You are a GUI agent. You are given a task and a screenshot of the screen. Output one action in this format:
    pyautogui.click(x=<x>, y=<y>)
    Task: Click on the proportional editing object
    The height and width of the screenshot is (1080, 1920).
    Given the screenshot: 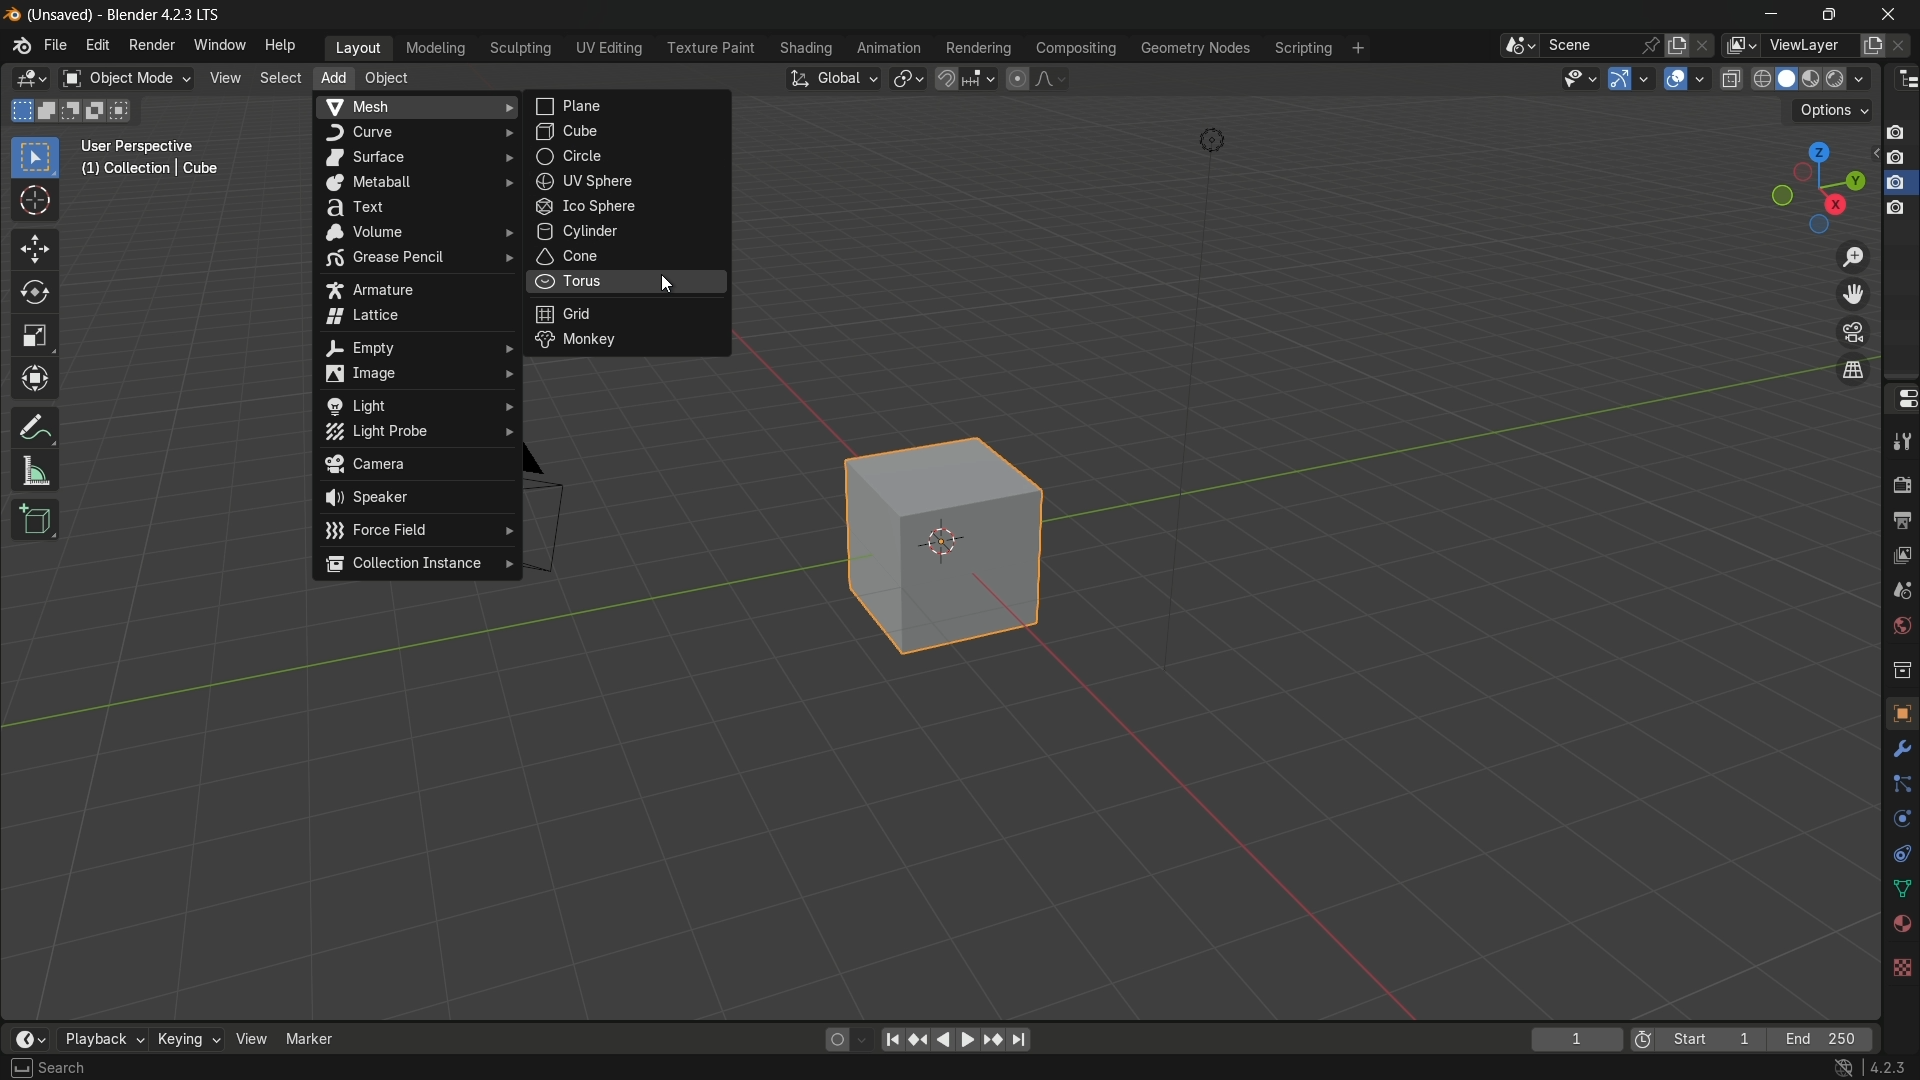 What is the action you would take?
    pyautogui.click(x=1016, y=78)
    